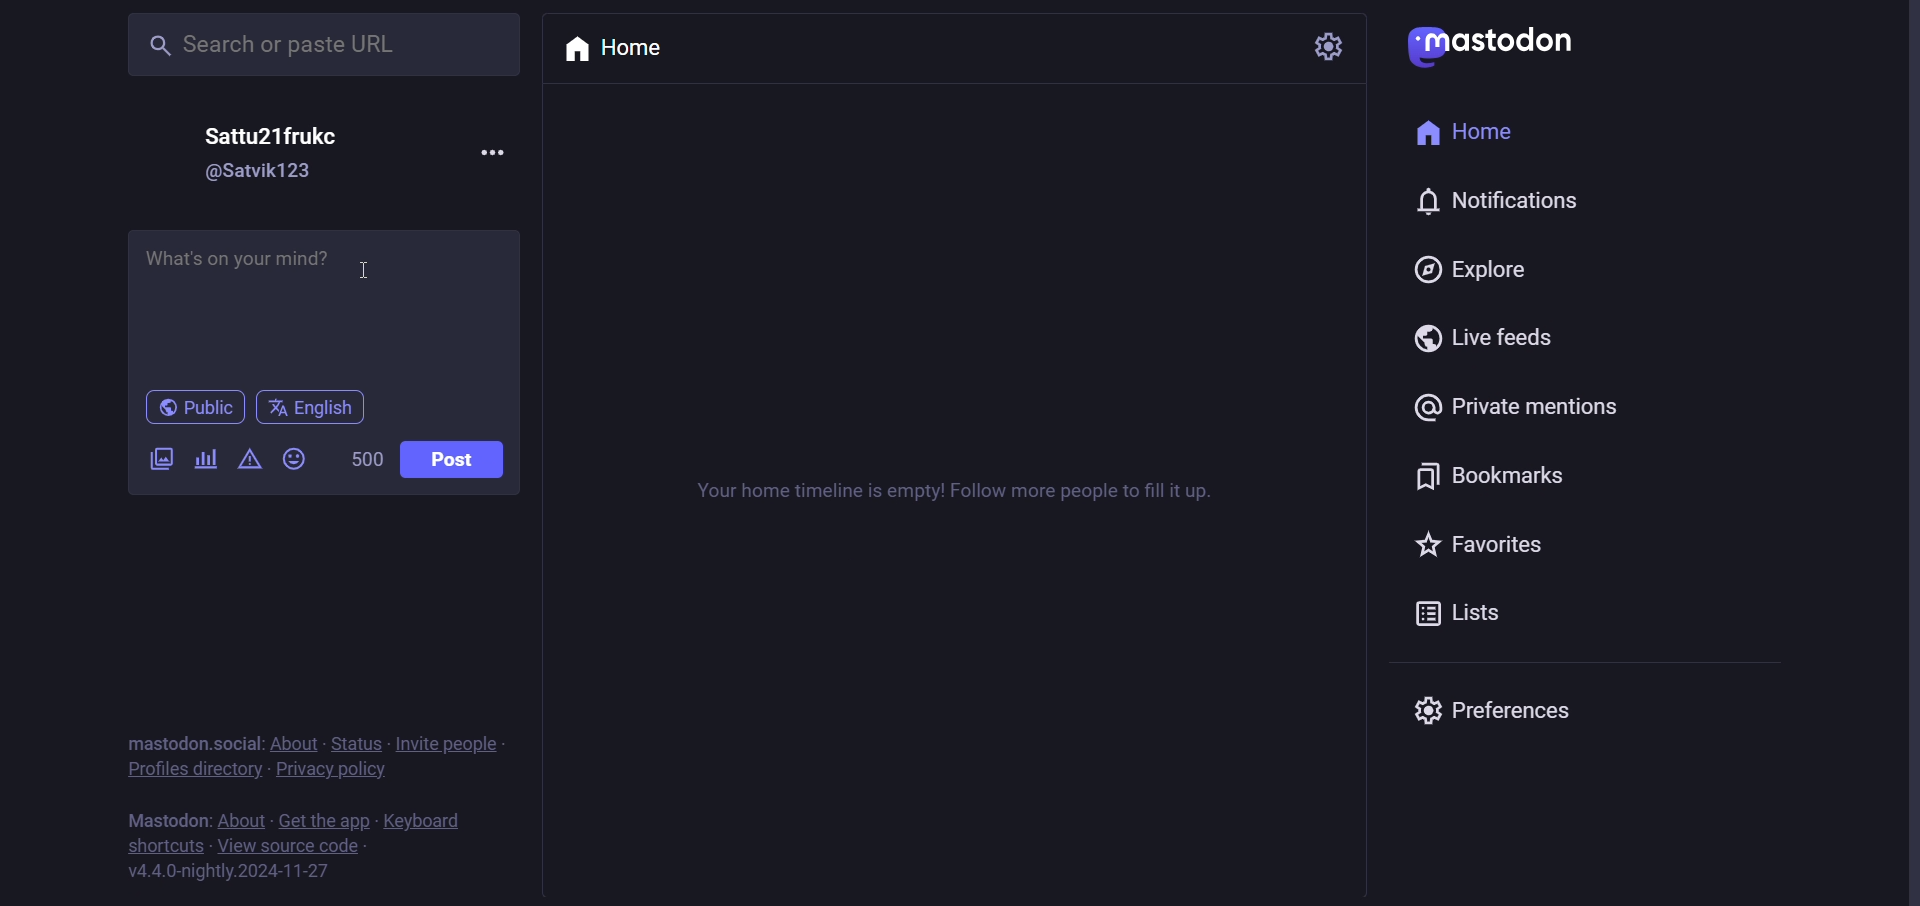 This screenshot has height=906, width=1920. I want to click on Search or paste URL, so click(327, 46).